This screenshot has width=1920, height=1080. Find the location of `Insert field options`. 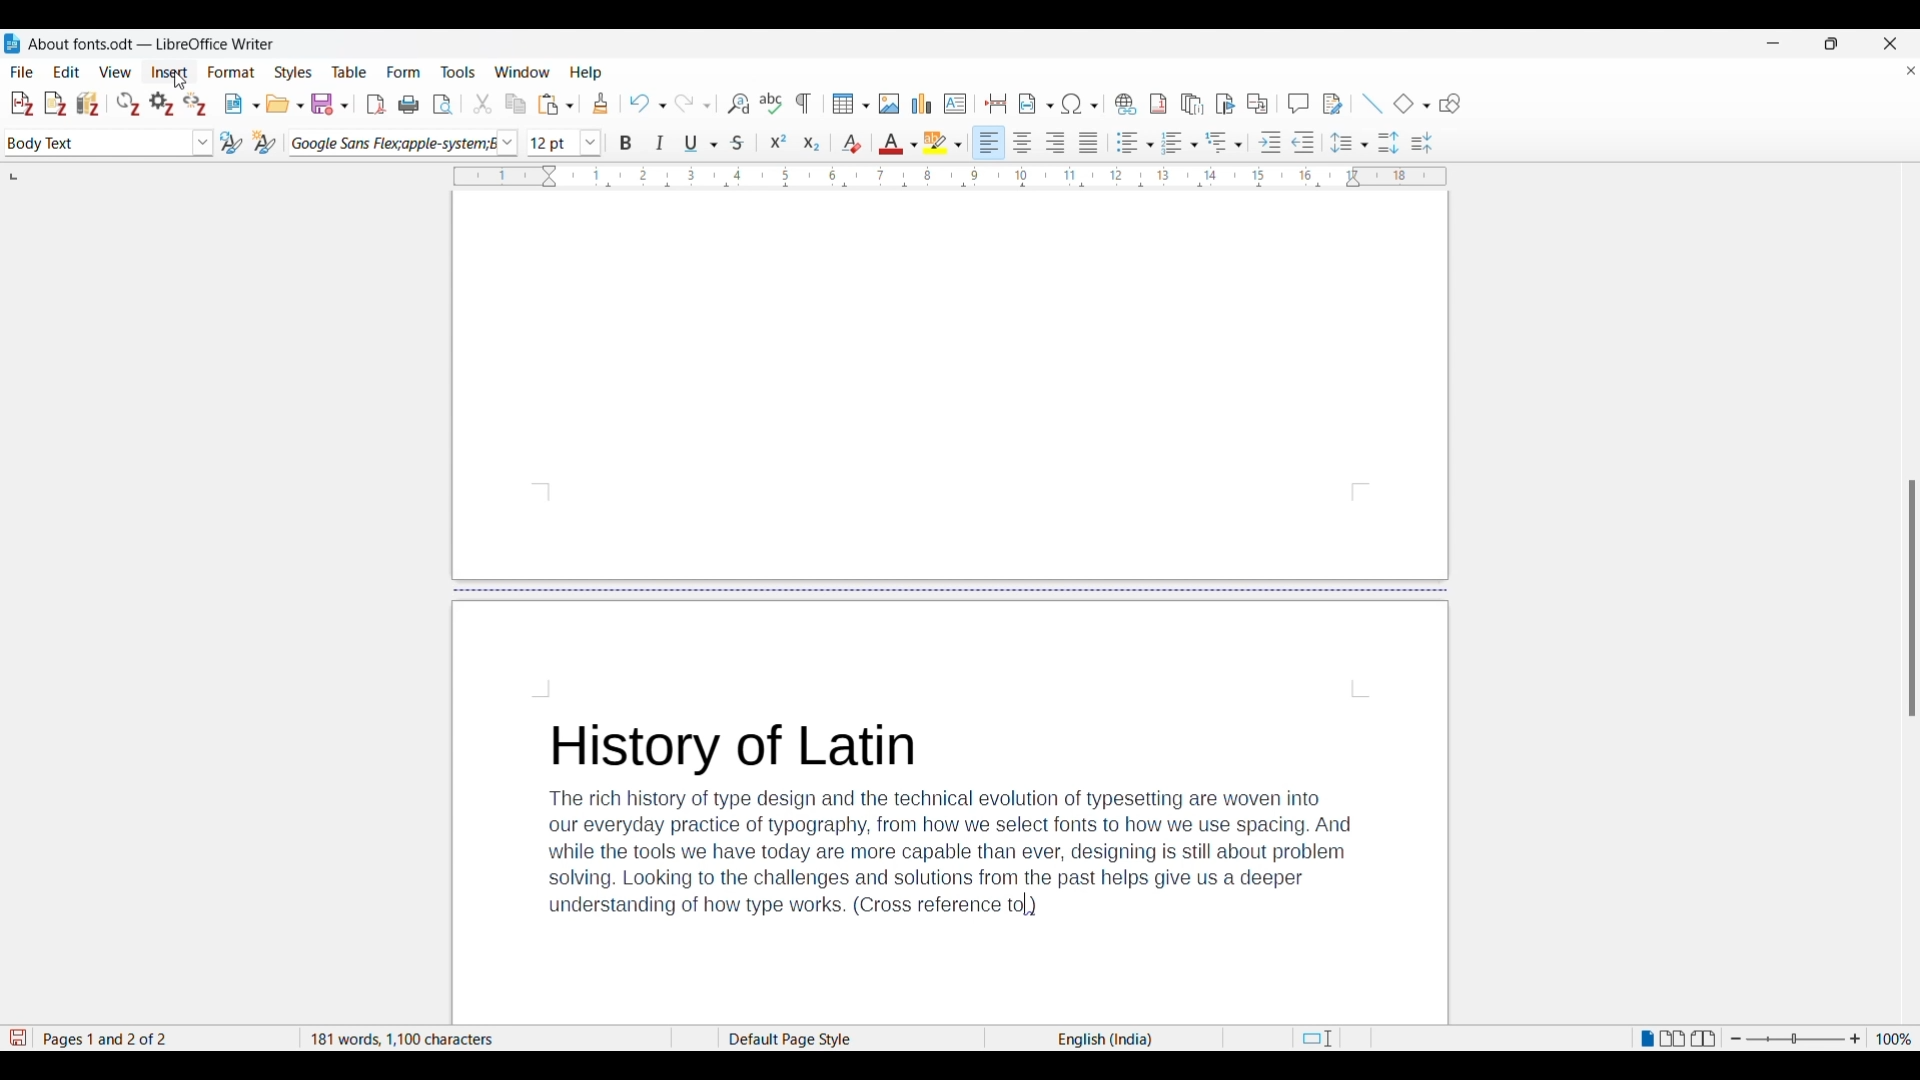

Insert field options is located at coordinates (1036, 103).